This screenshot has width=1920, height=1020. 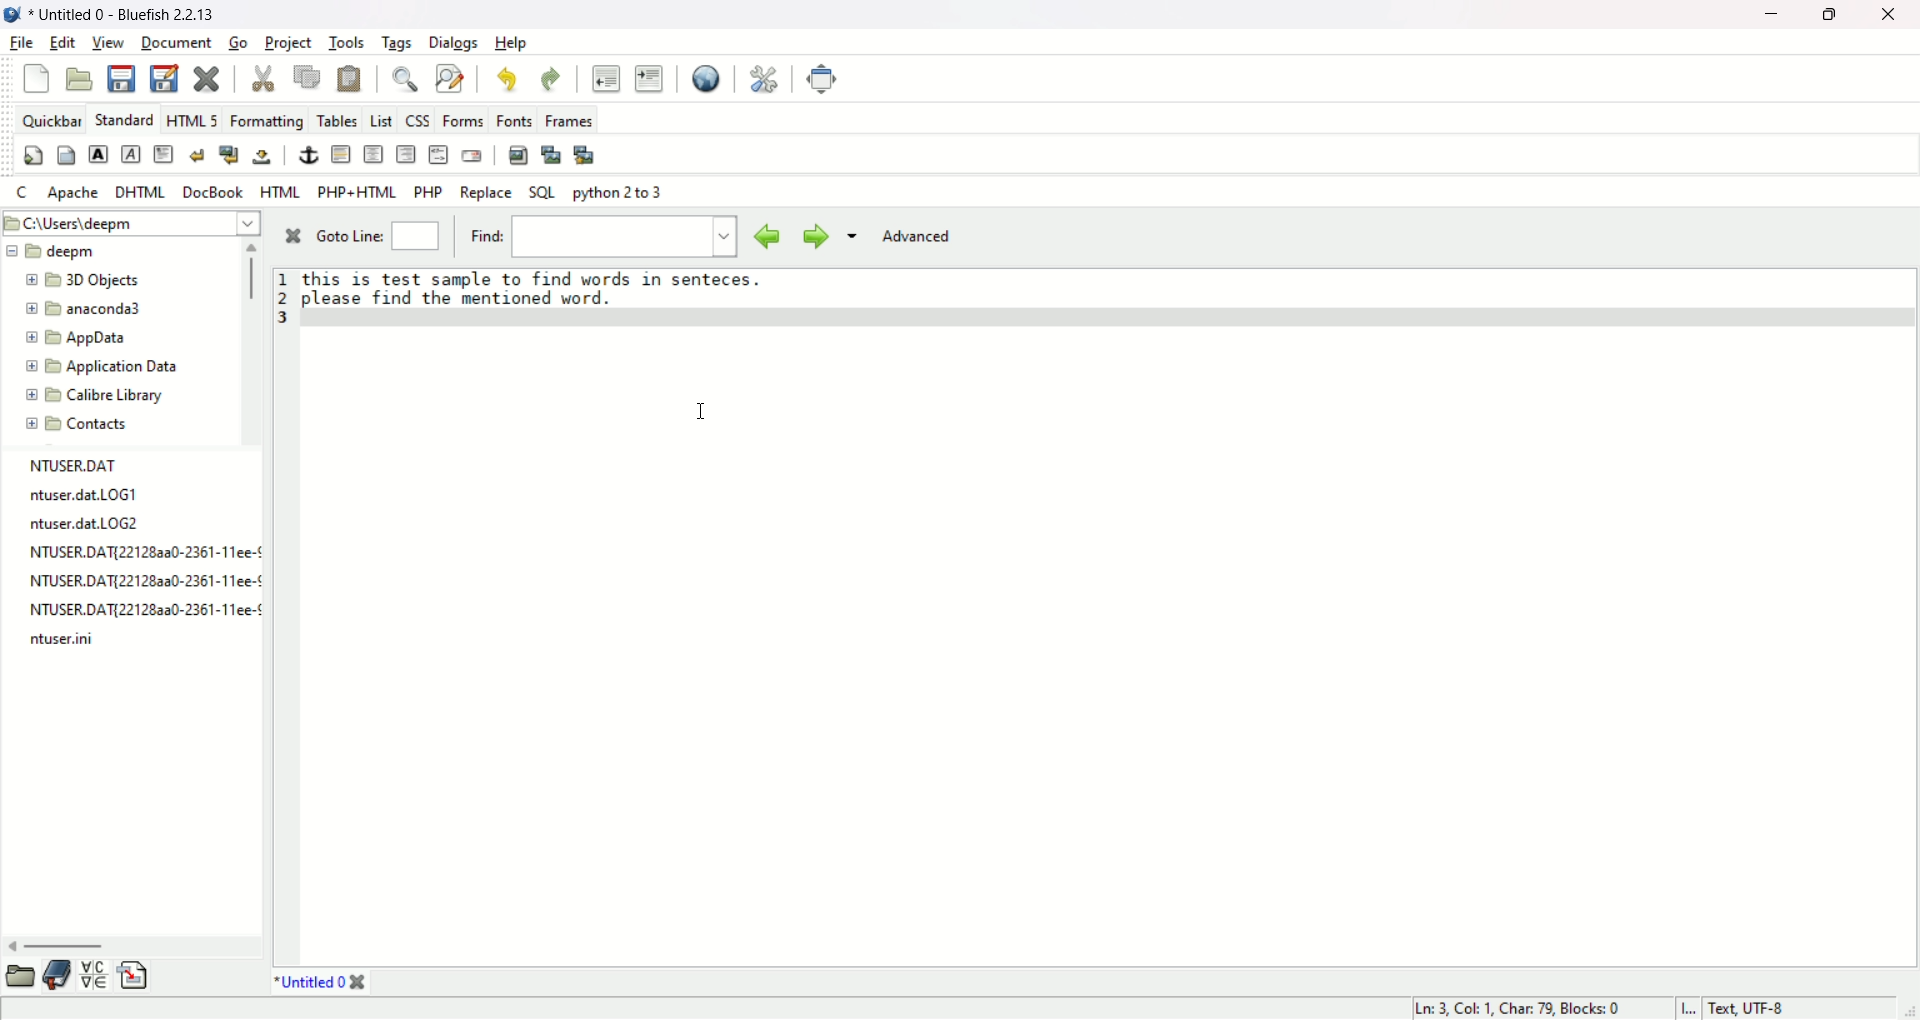 What do you see at coordinates (261, 156) in the screenshot?
I see `non-breaking space` at bounding box center [261, 156].